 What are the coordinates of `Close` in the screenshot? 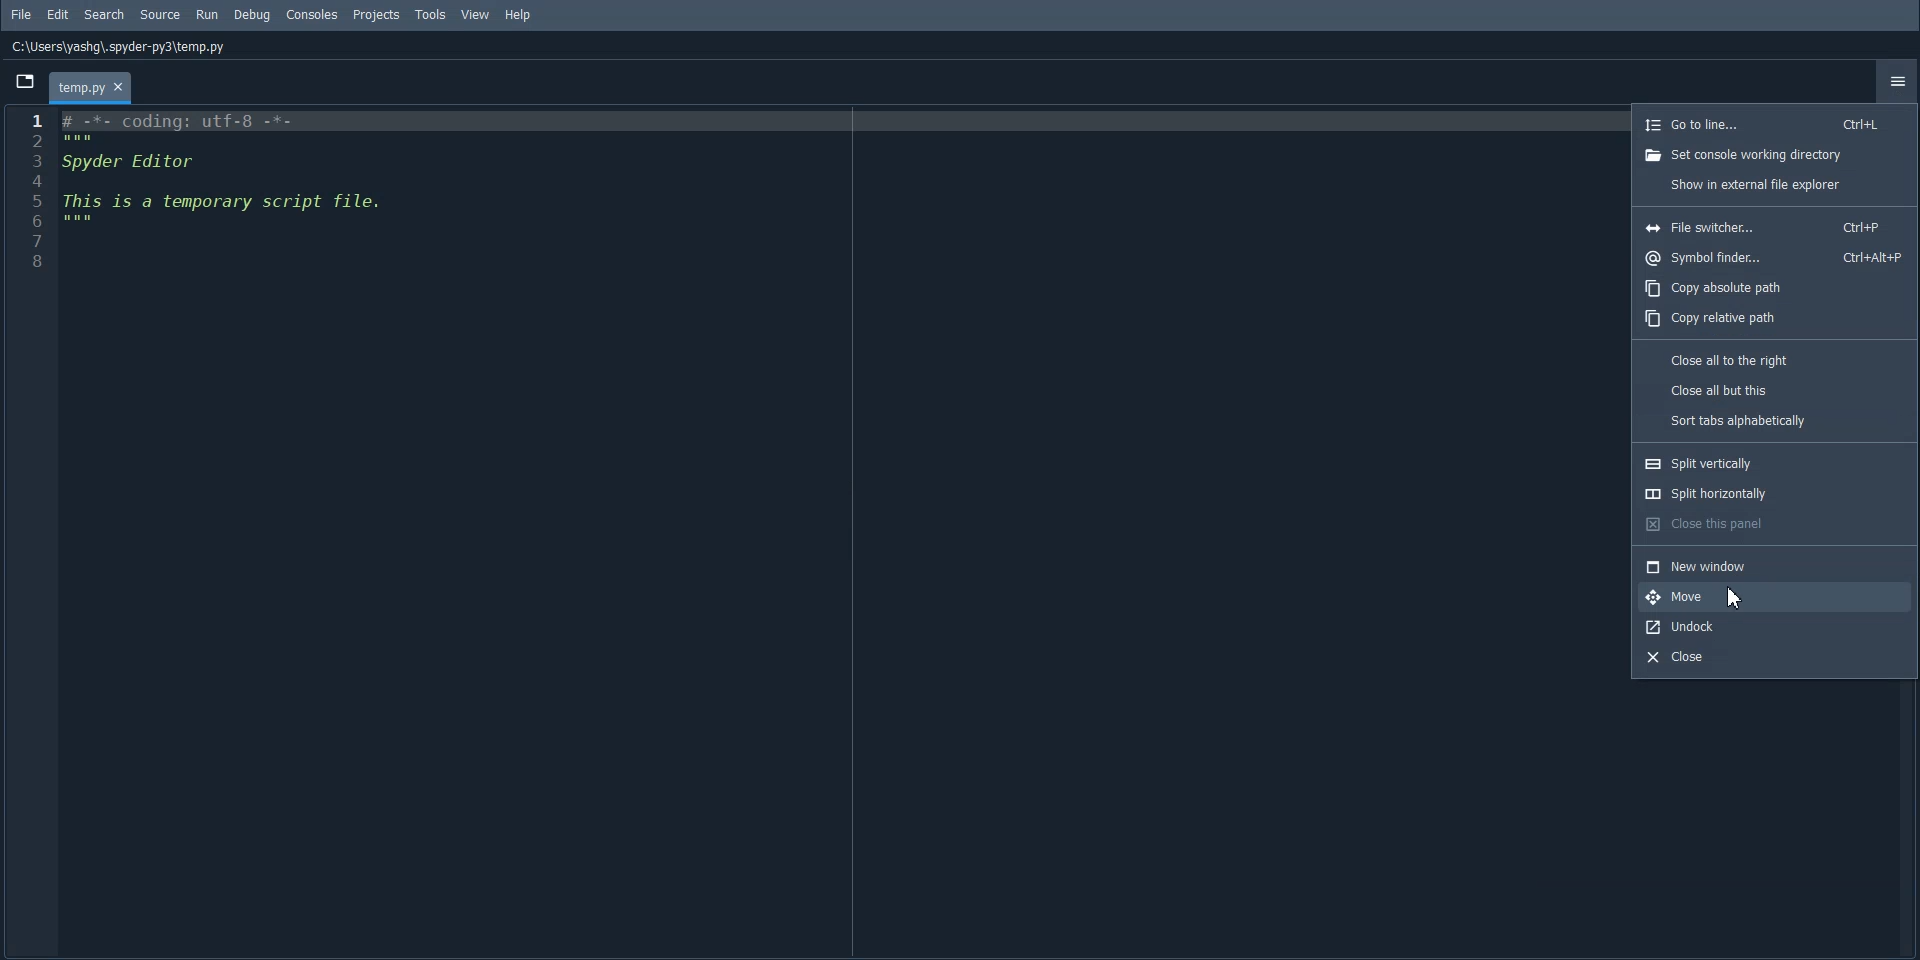 It's located at (1768, 657).